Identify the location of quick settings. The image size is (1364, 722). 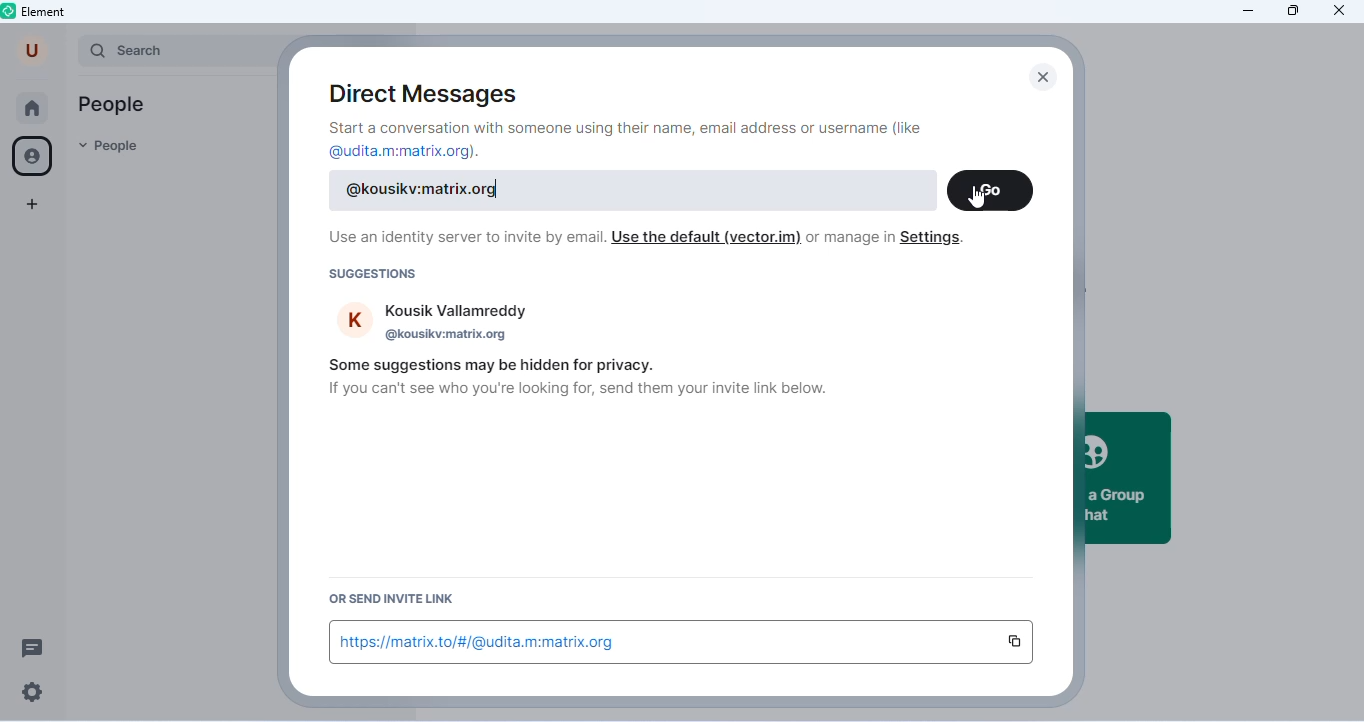
(33, 694).